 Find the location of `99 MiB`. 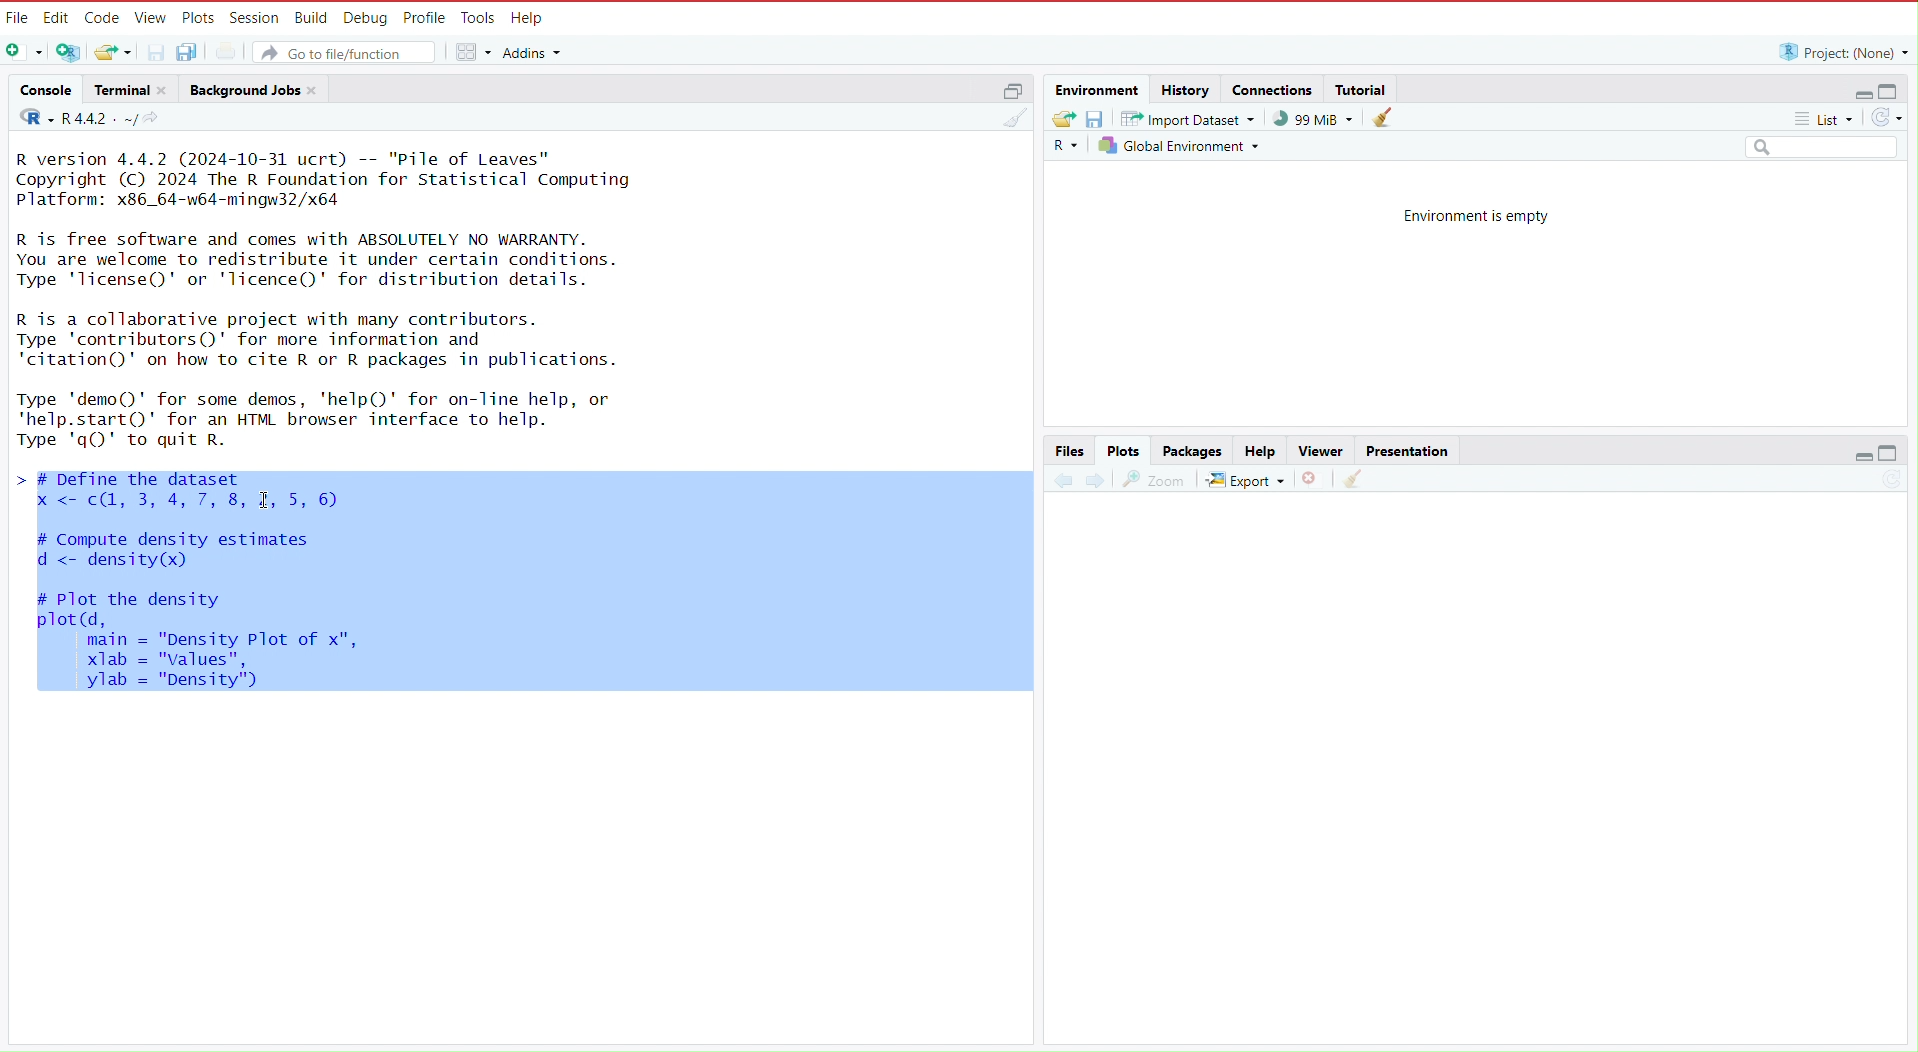

99 MiB is located at coordinates (1313, 119).